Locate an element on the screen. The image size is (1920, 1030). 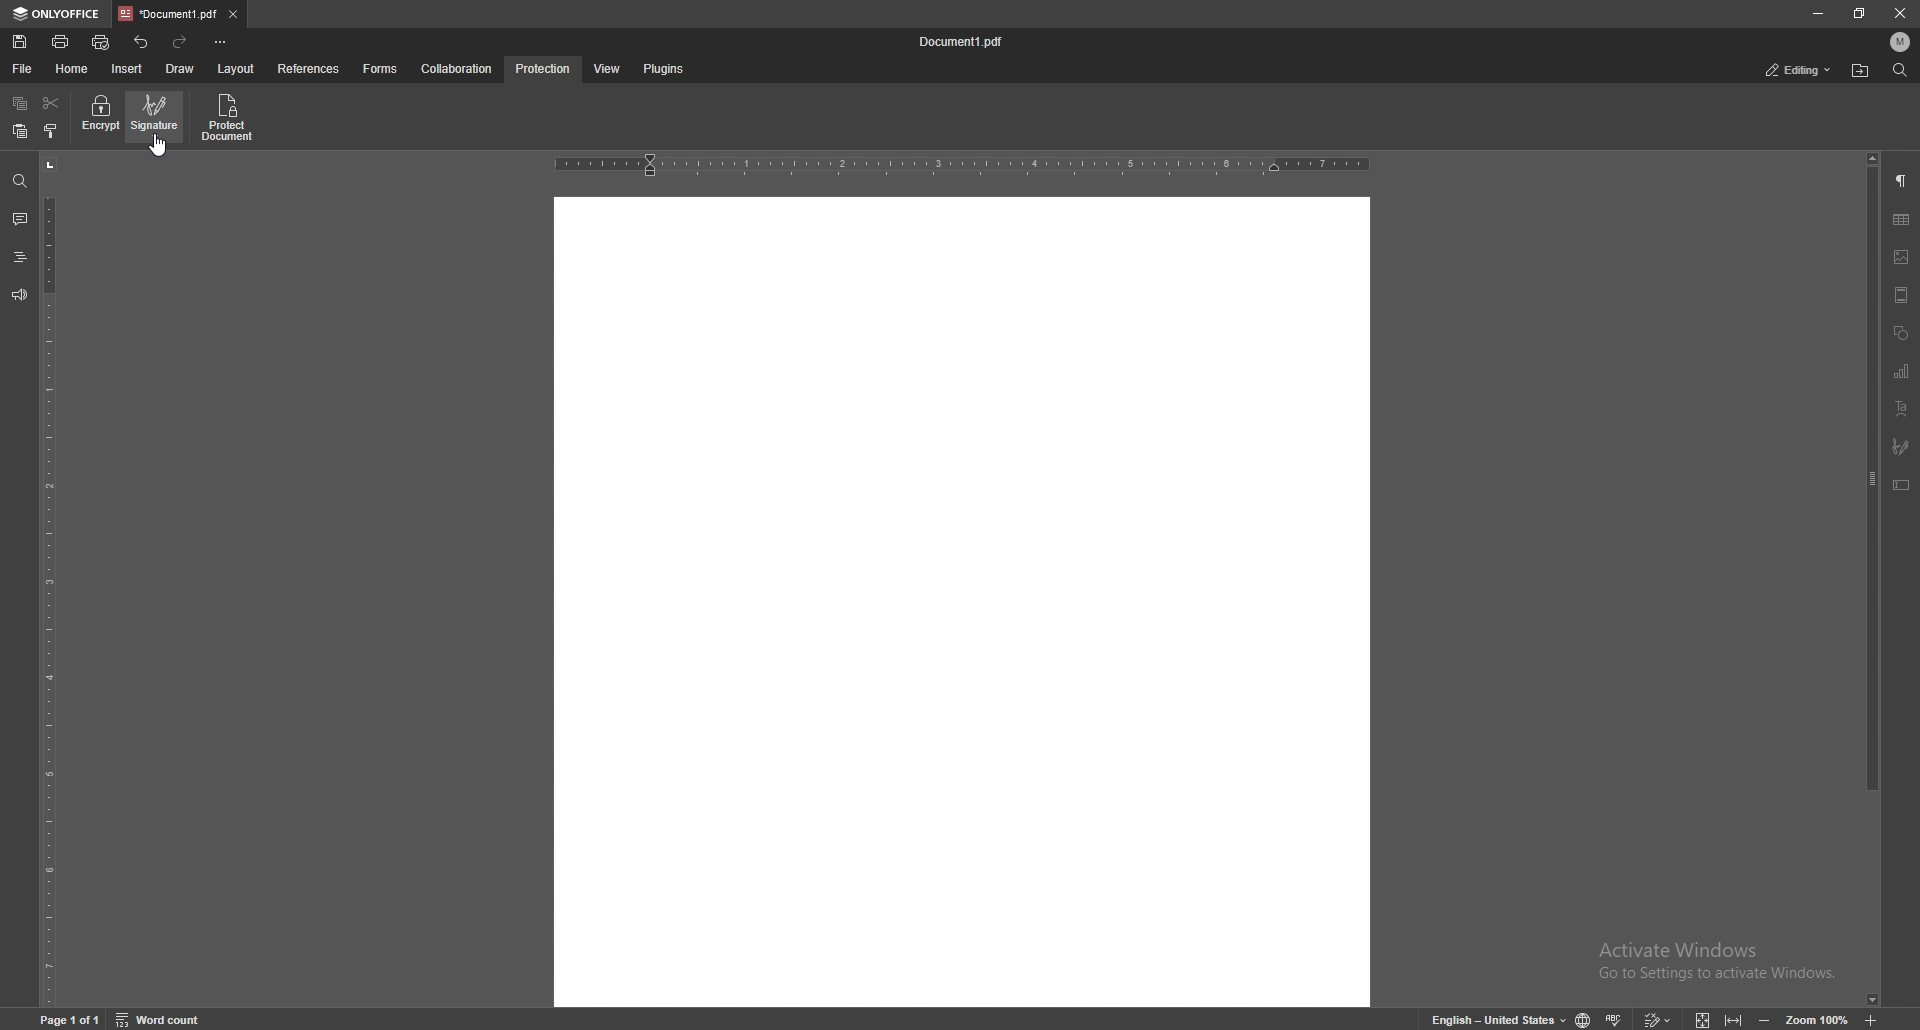
onlyoffice is located at coordinates (58, 14).